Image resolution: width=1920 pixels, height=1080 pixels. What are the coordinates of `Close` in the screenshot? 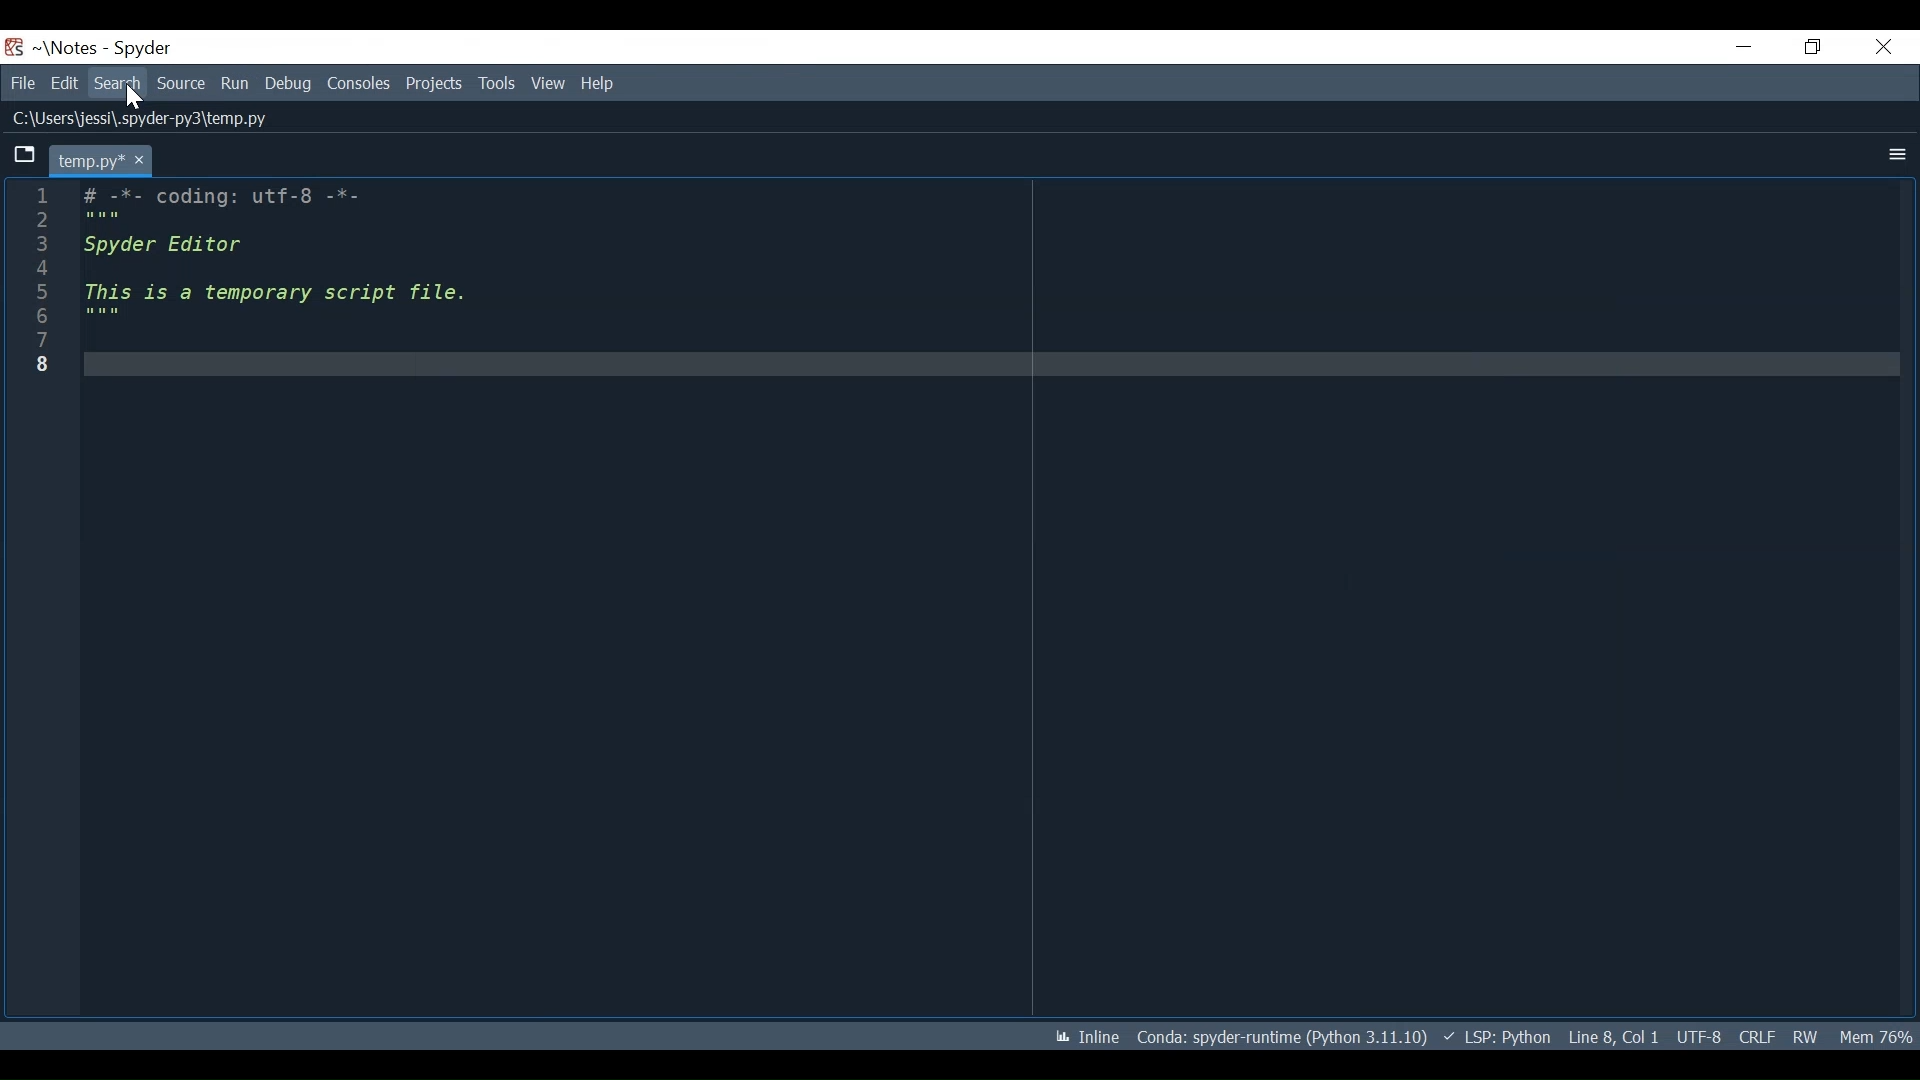 It's located at (1886, 46).